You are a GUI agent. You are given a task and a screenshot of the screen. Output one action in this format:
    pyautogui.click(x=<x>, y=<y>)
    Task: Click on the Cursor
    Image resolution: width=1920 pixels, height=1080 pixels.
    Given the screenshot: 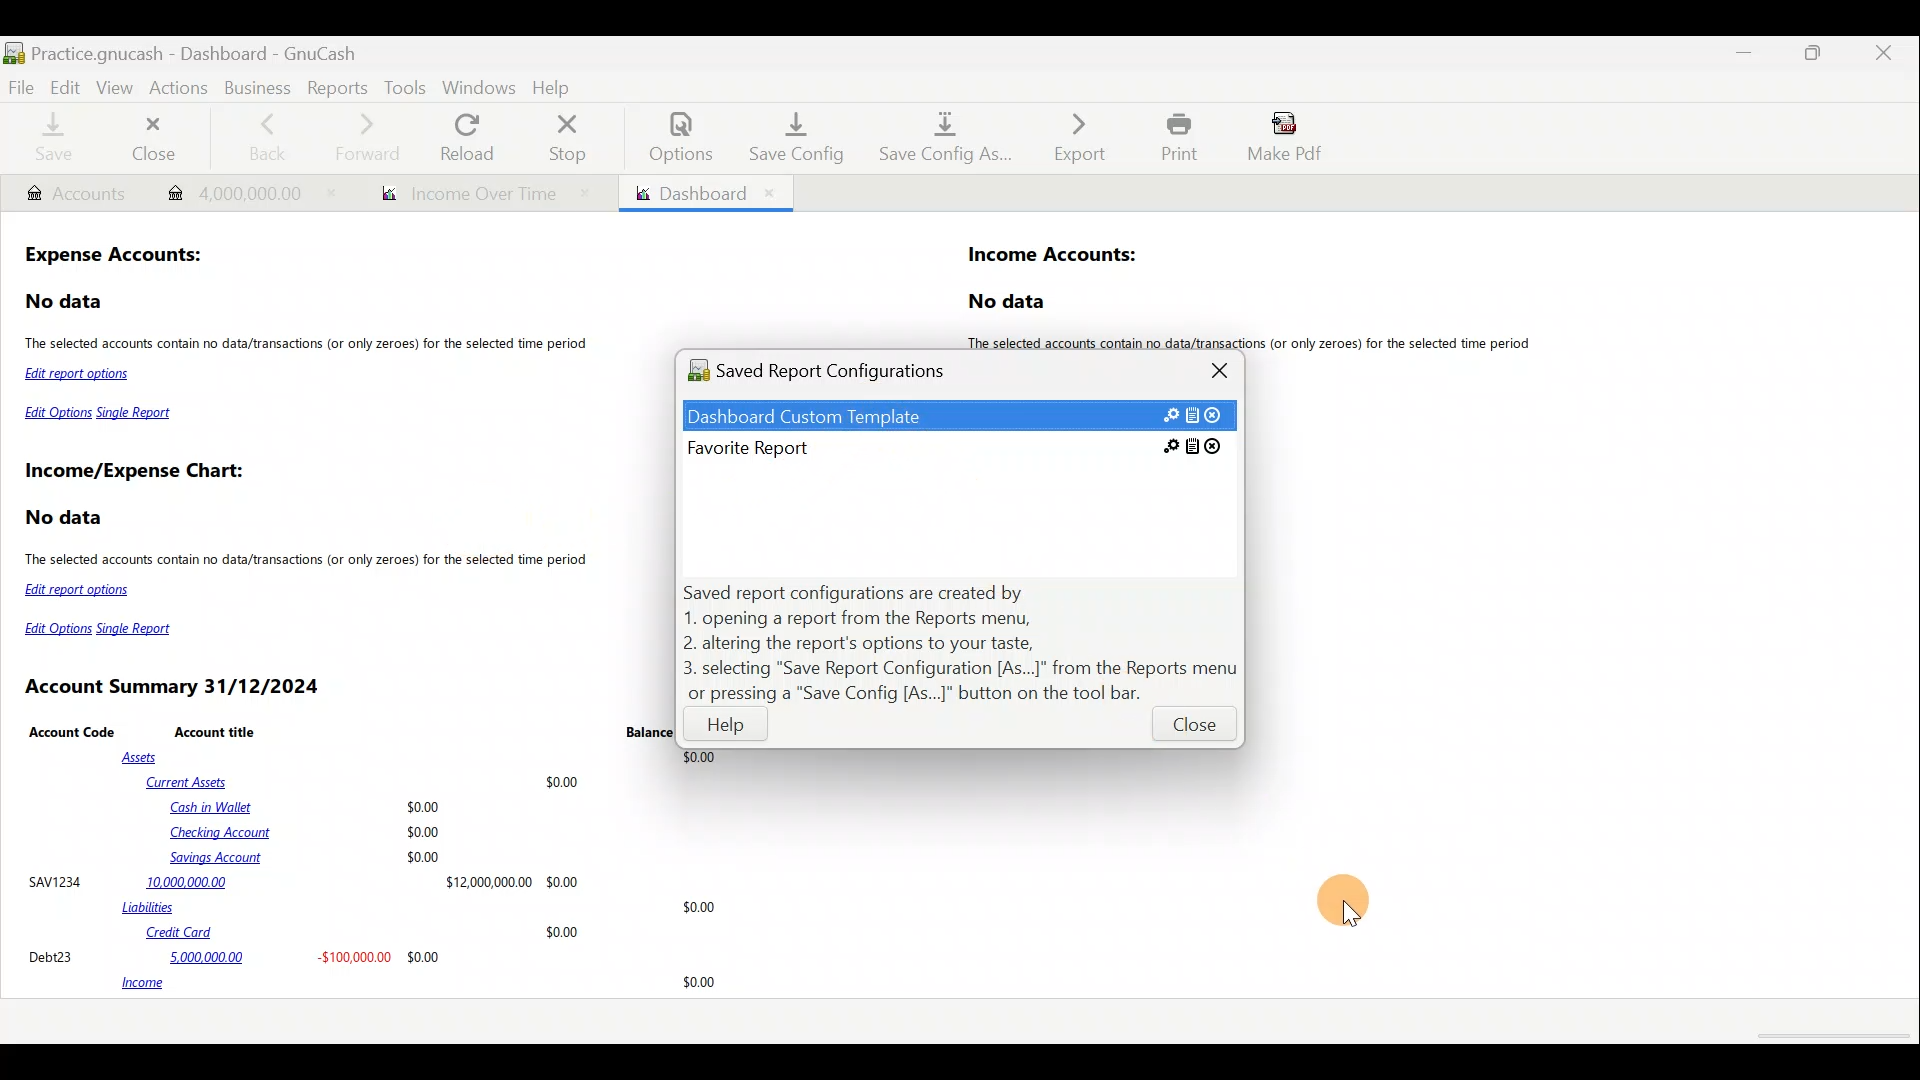 What is the action you would take?
    pyautogui.click(x=1351, y=901)
    